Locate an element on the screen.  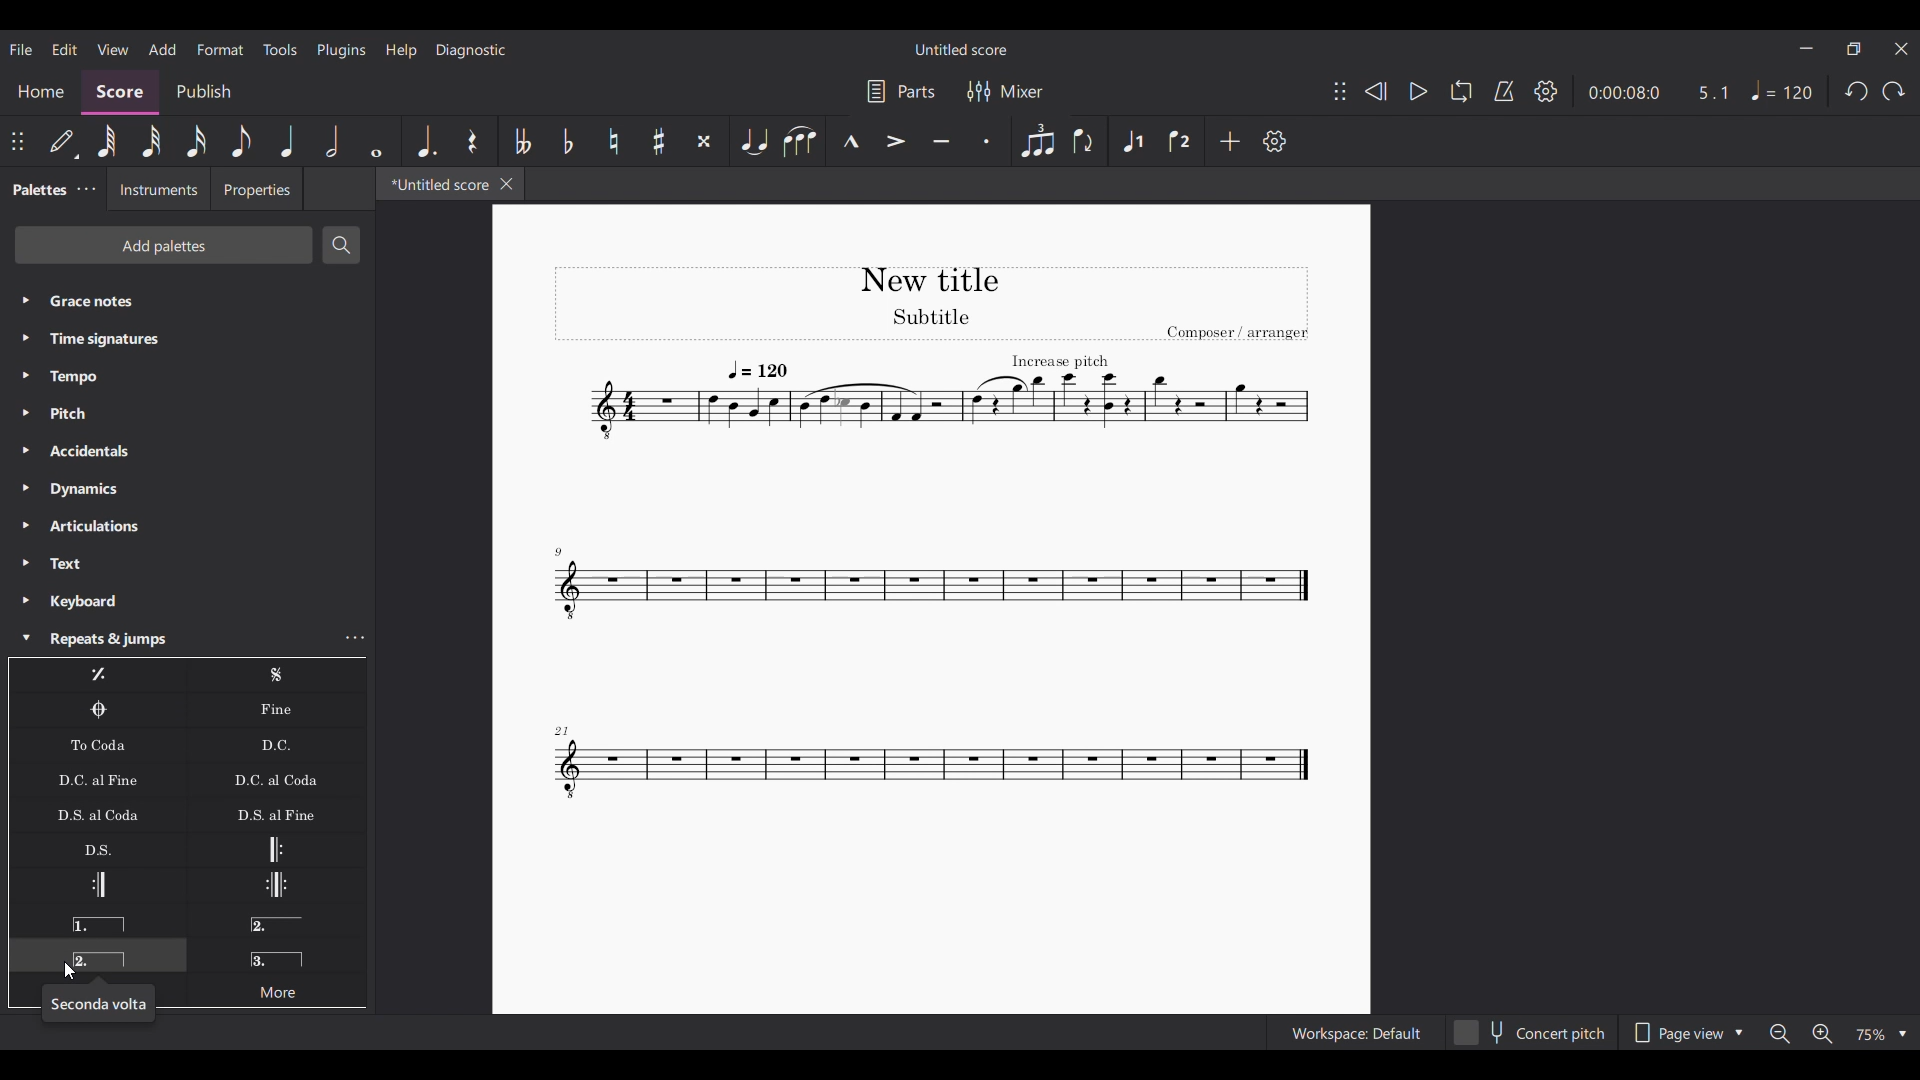
Seconda volta is located at coordinates (98, 1003).